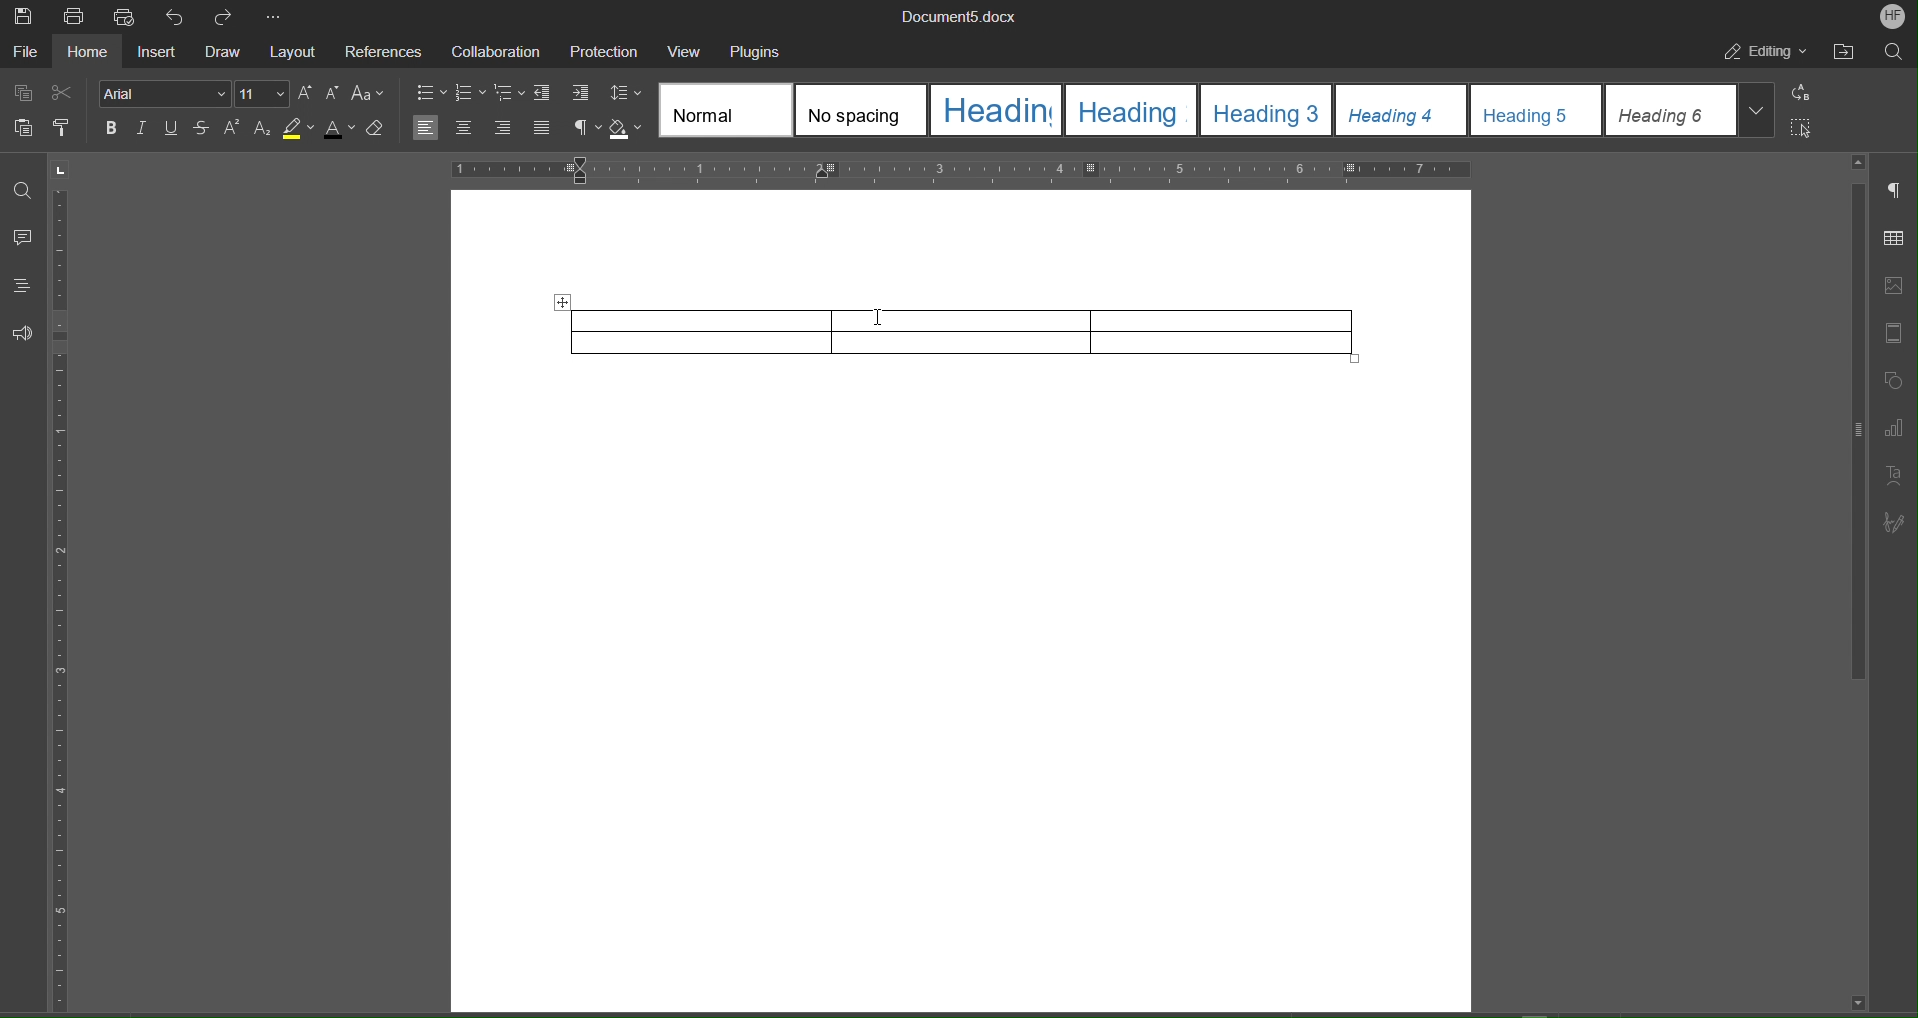 Image resolution: width=1918 pixels, height=1018 pixels. Describe the element at coordinates (378, 128) in the screenshot. I see `Erase Style` at that location.